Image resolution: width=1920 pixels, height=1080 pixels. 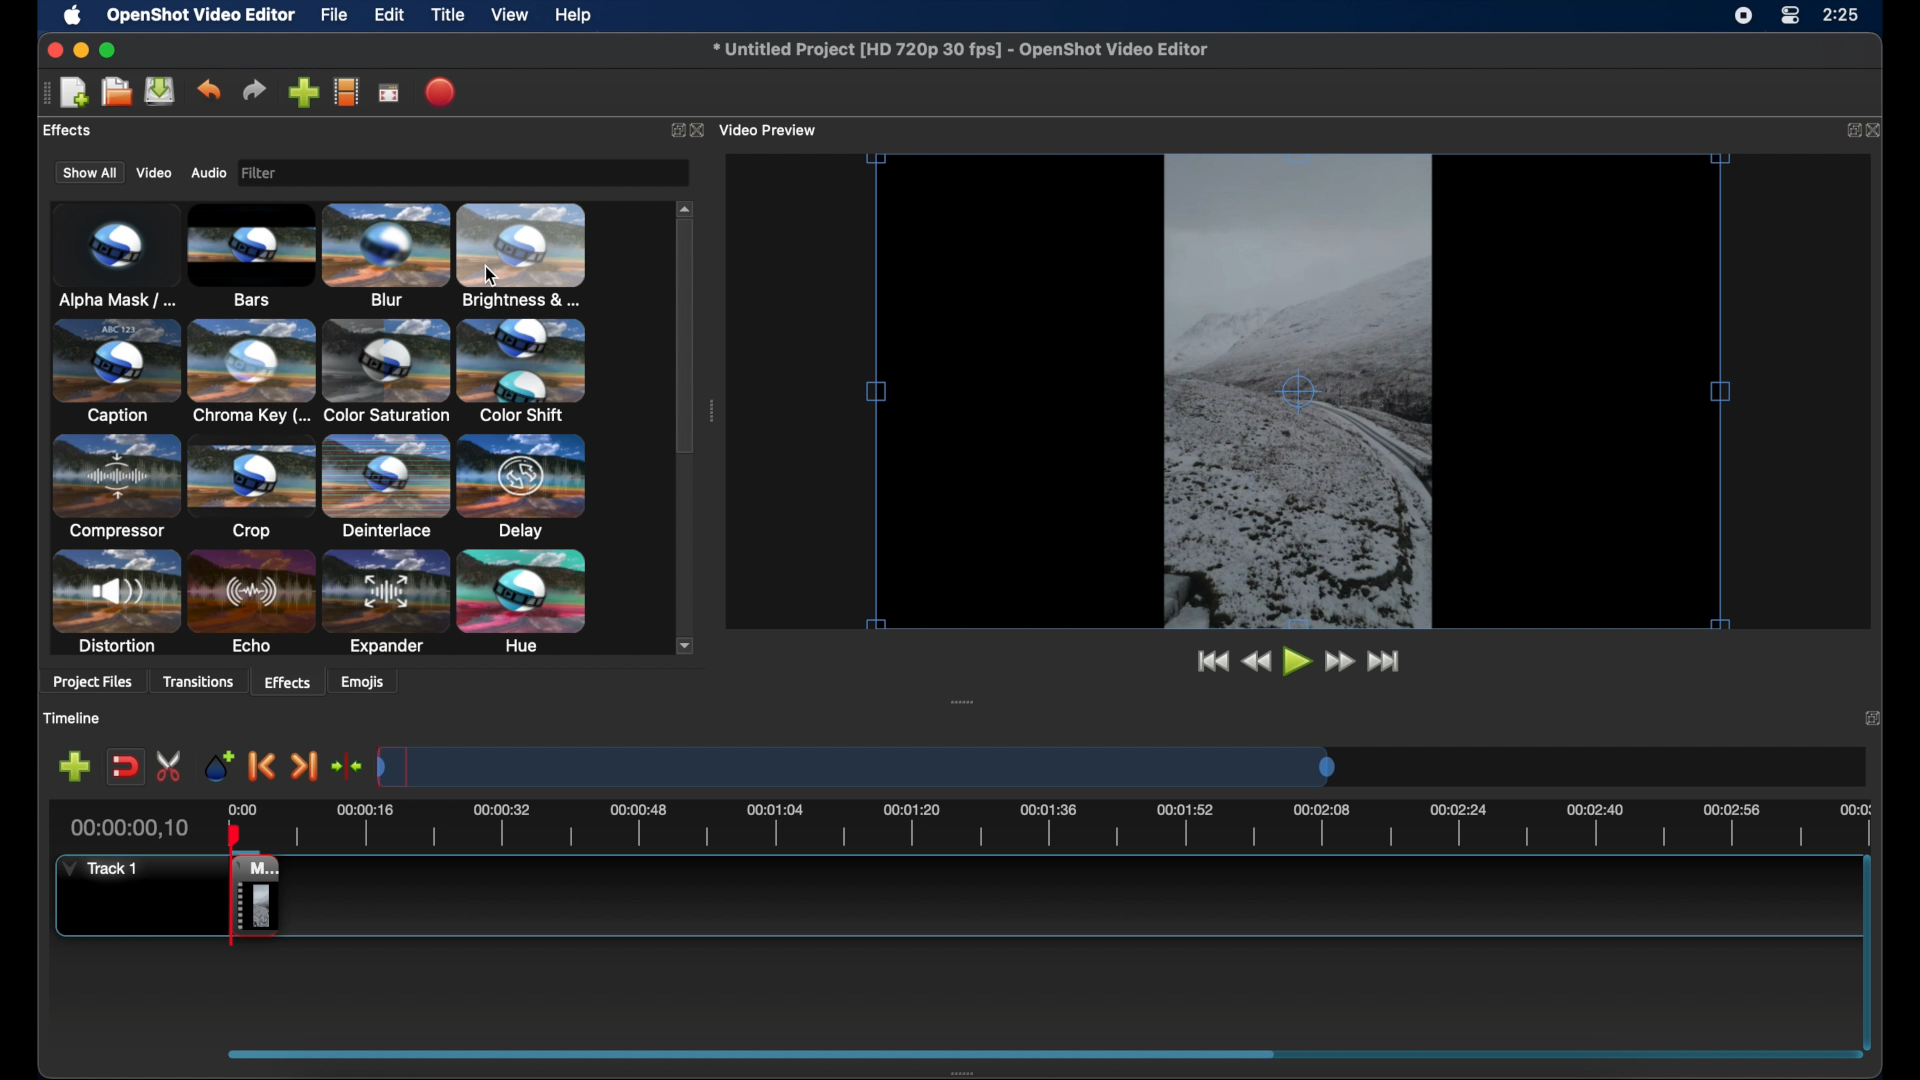 What do you see at coordinates (389, 94) in the screenshot?
I see `full screen` at bounding box center [389, 94].